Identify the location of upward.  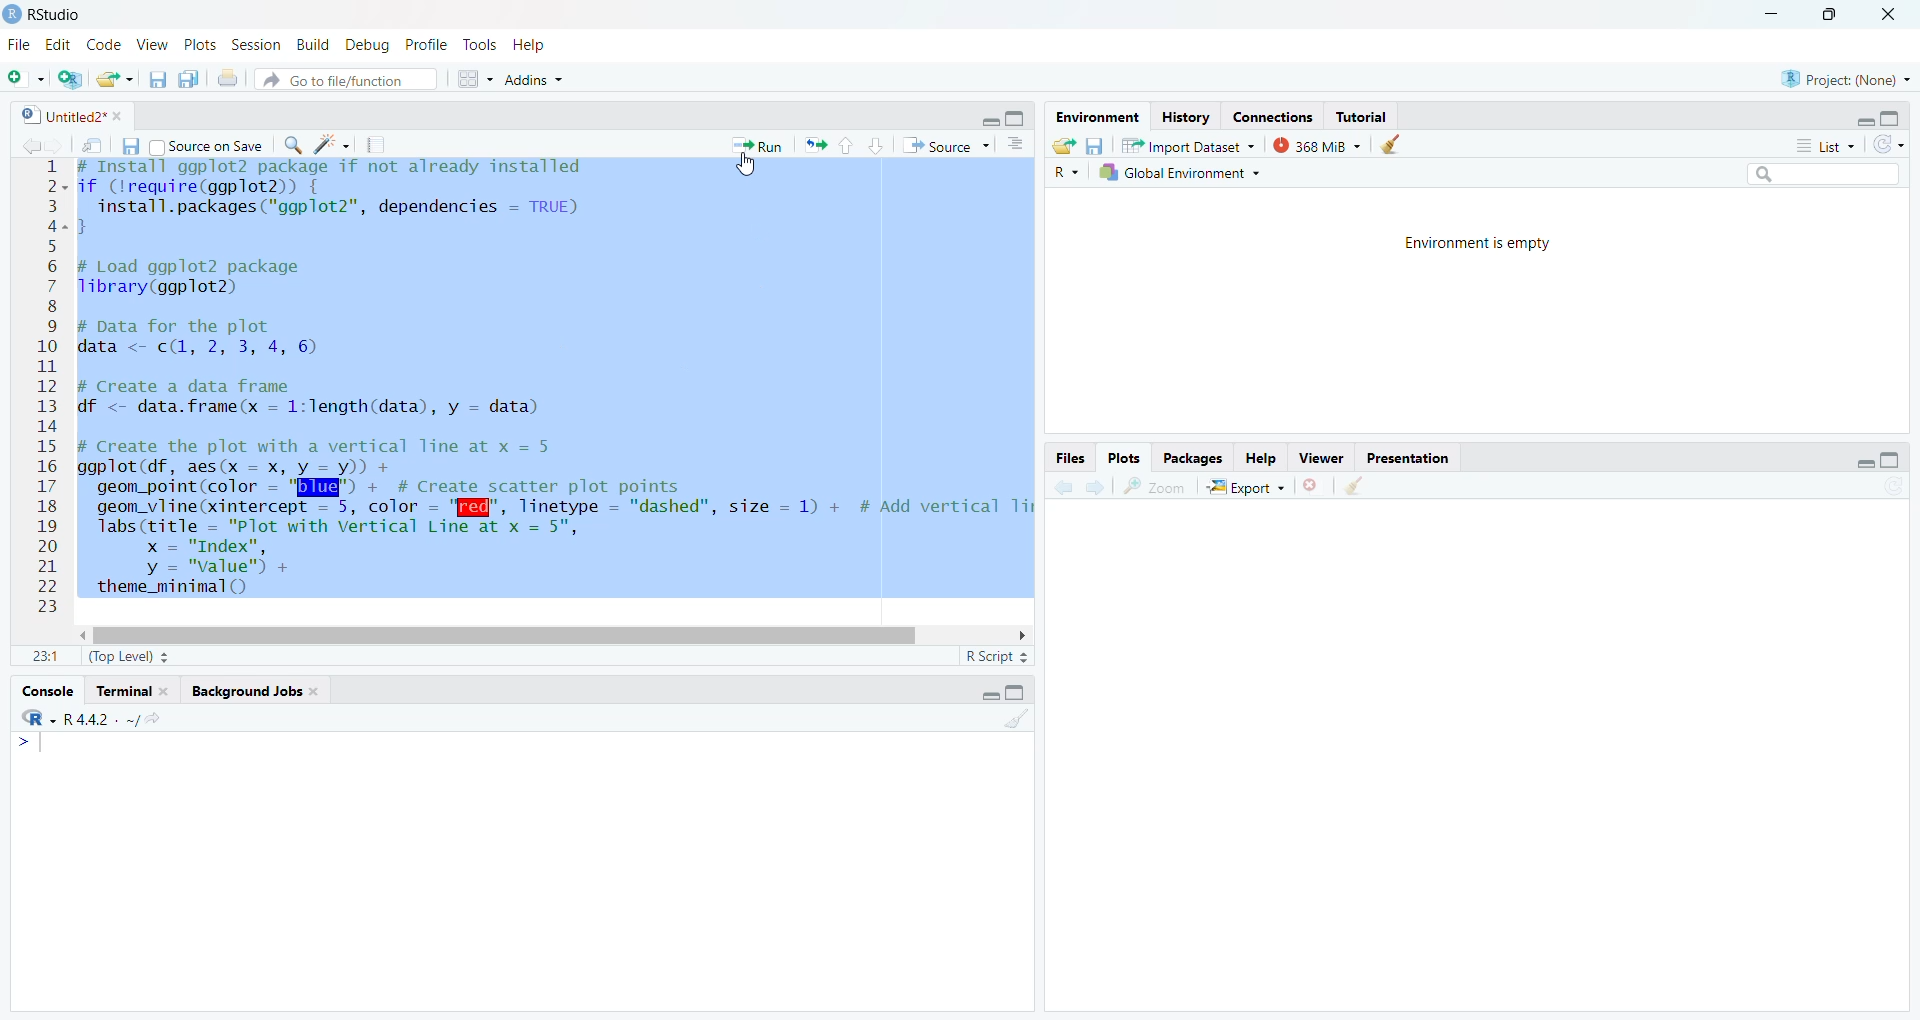
(845, 148).